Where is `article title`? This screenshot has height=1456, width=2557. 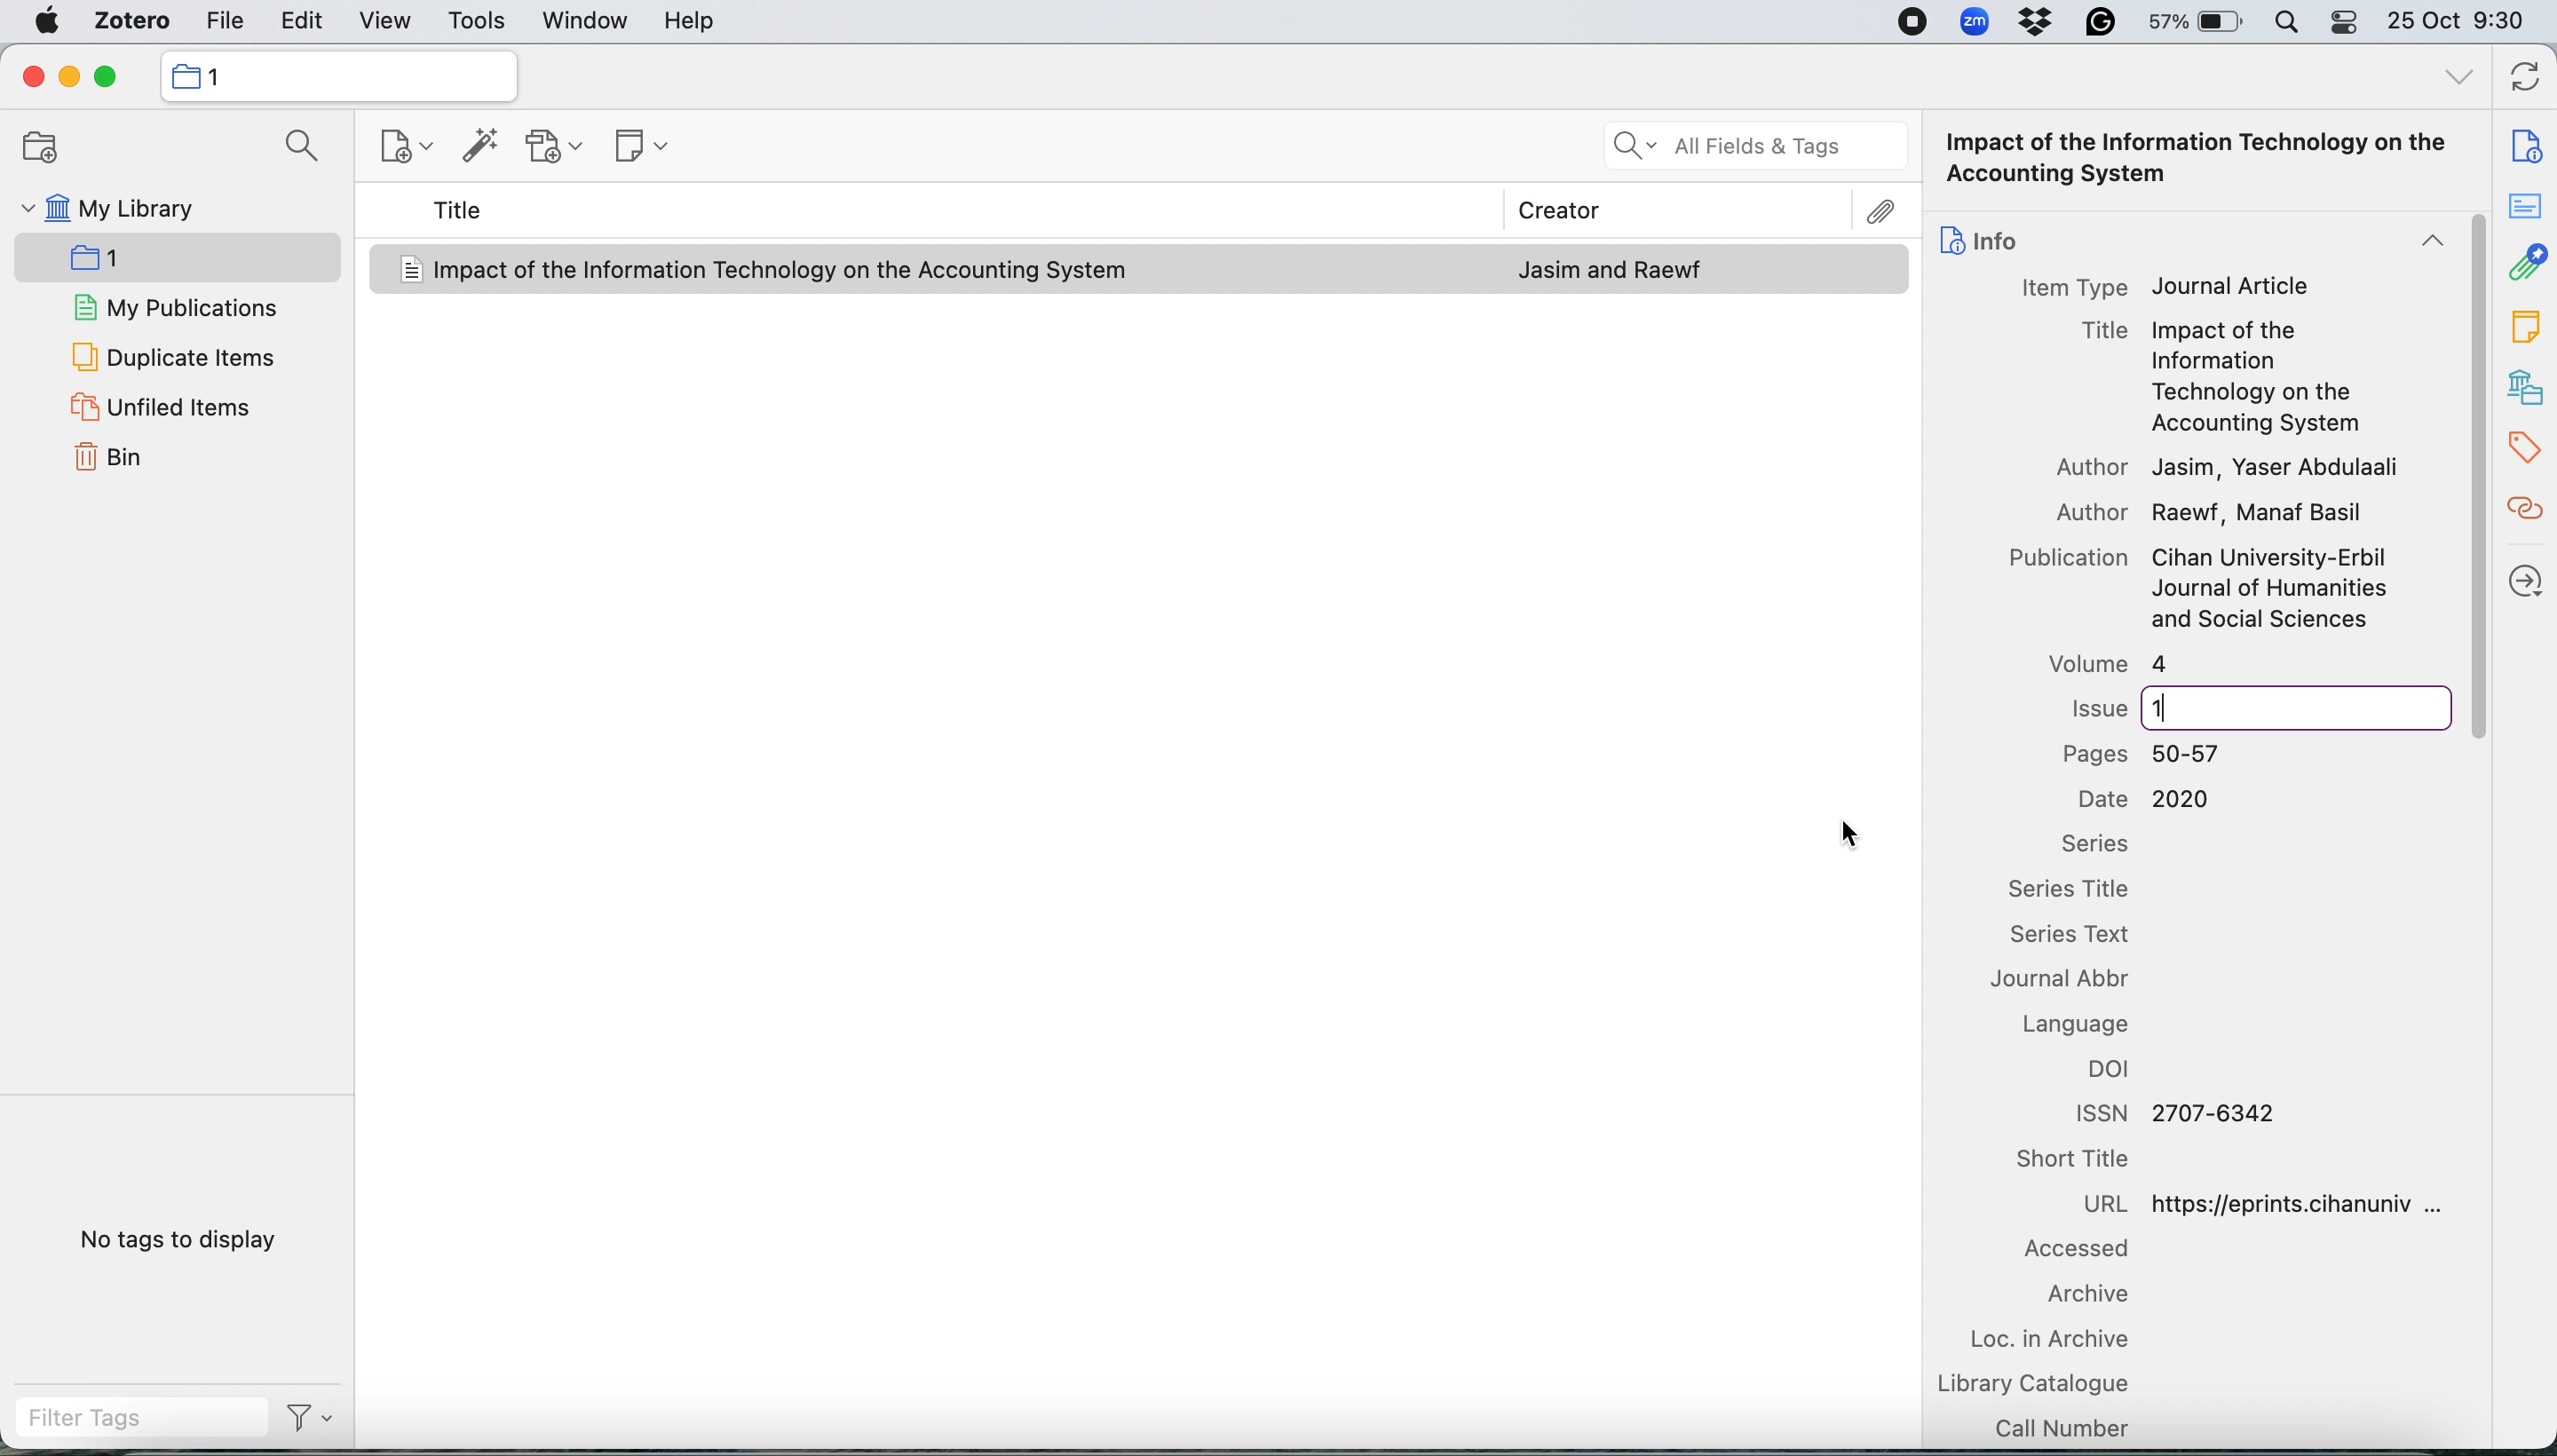
article title is located at coordinates (2102, 329).